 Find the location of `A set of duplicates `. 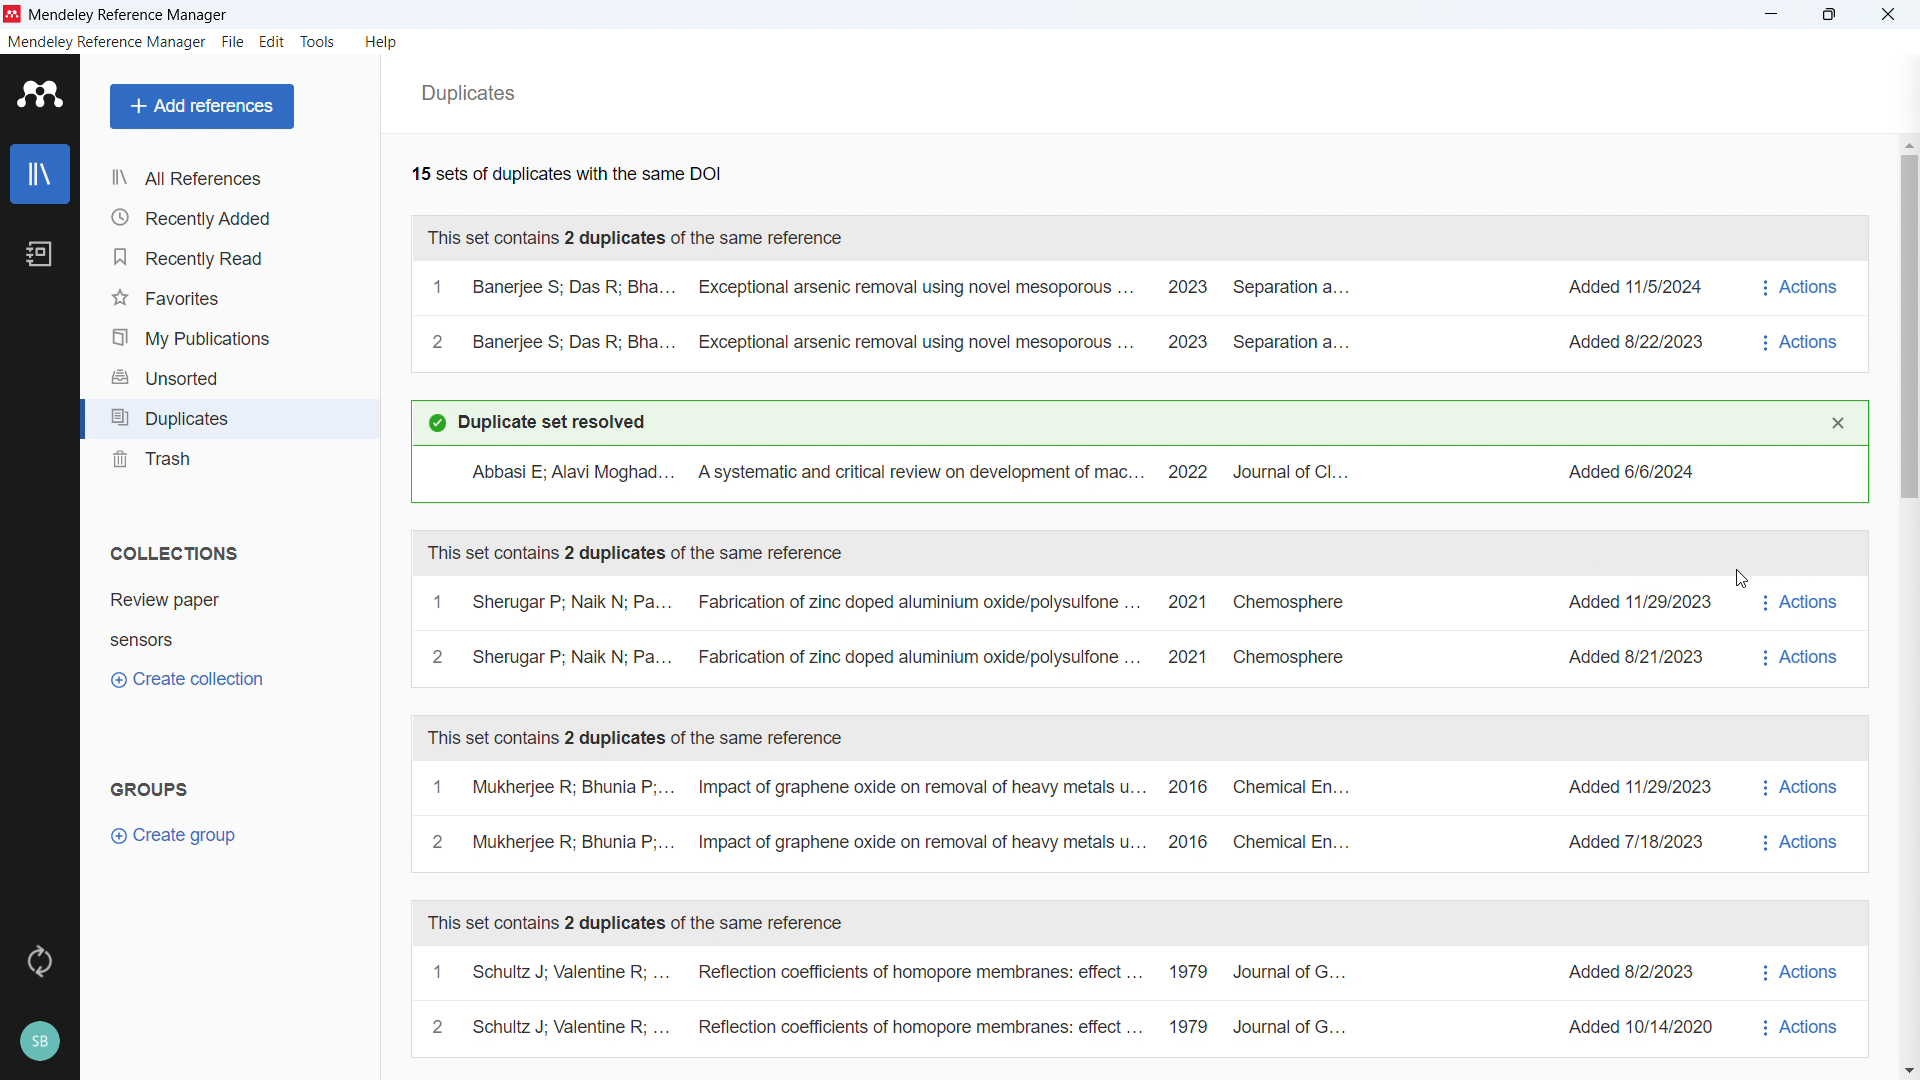

A set of duplicates  is located at coordinates (1065, 999).